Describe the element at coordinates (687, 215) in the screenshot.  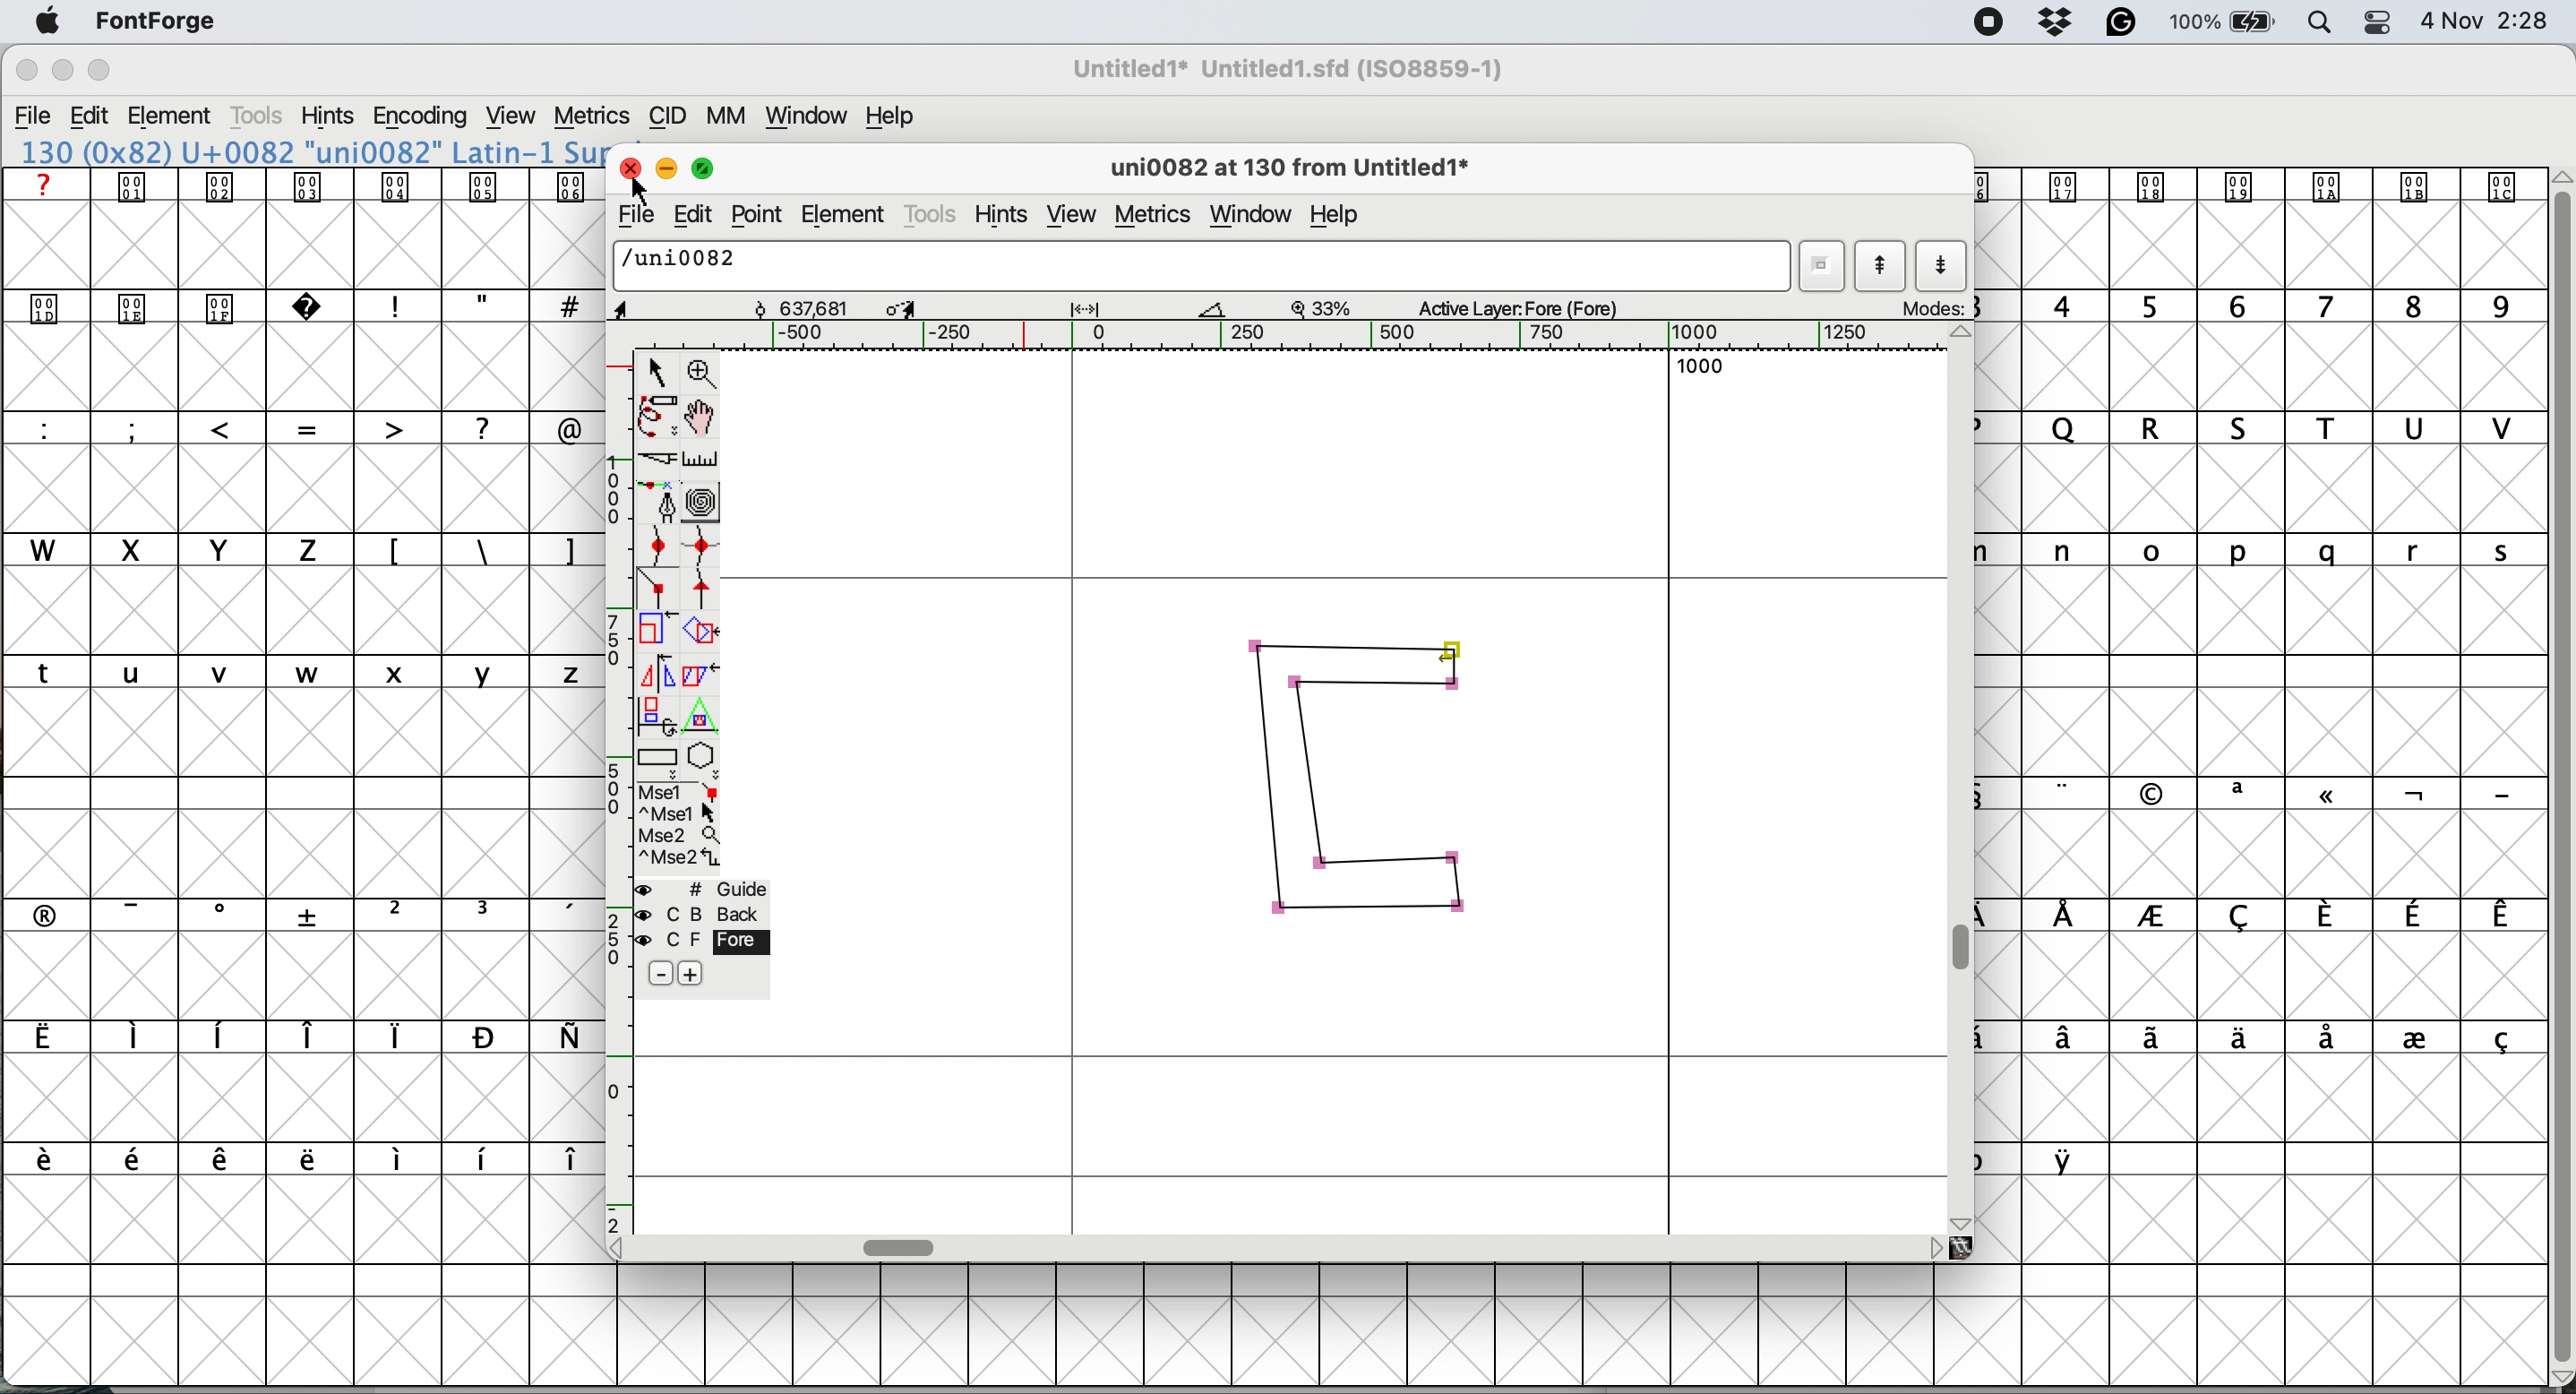
I see `edit` at that location.